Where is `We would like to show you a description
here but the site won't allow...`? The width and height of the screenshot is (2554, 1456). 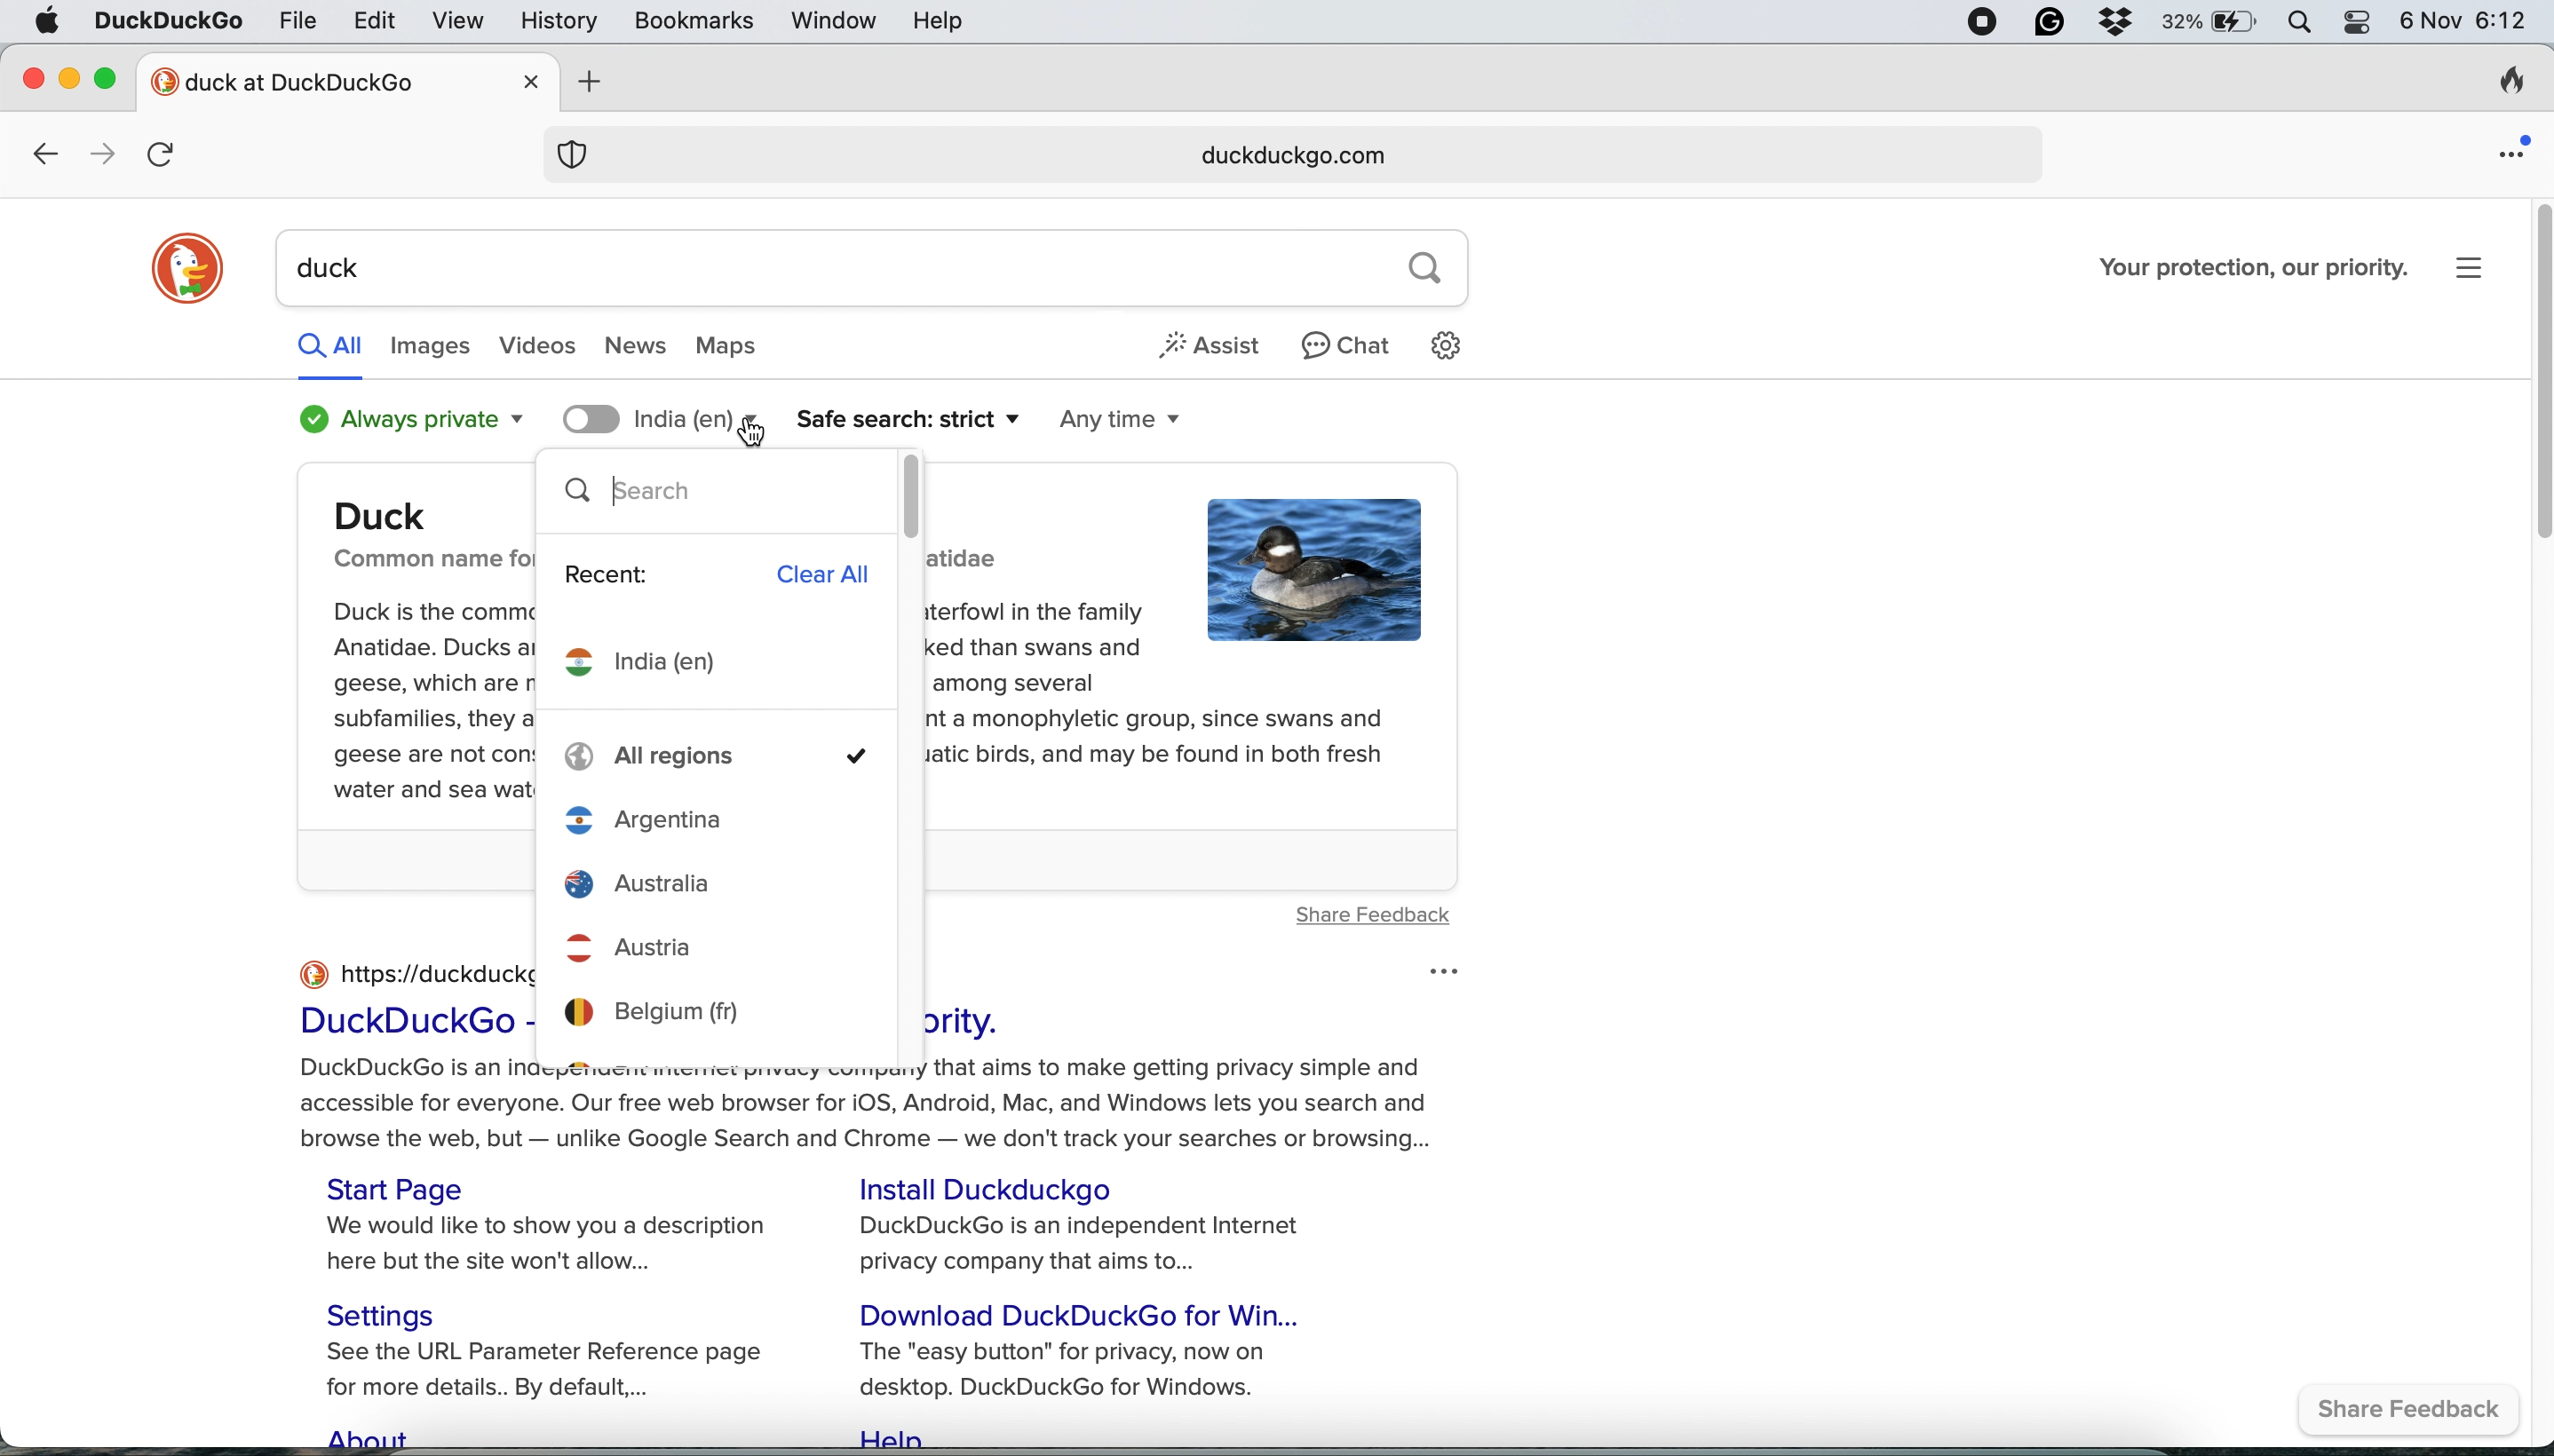 We would like to show you a description
here but the site won't allow... is located at coordinates (556, 1247).